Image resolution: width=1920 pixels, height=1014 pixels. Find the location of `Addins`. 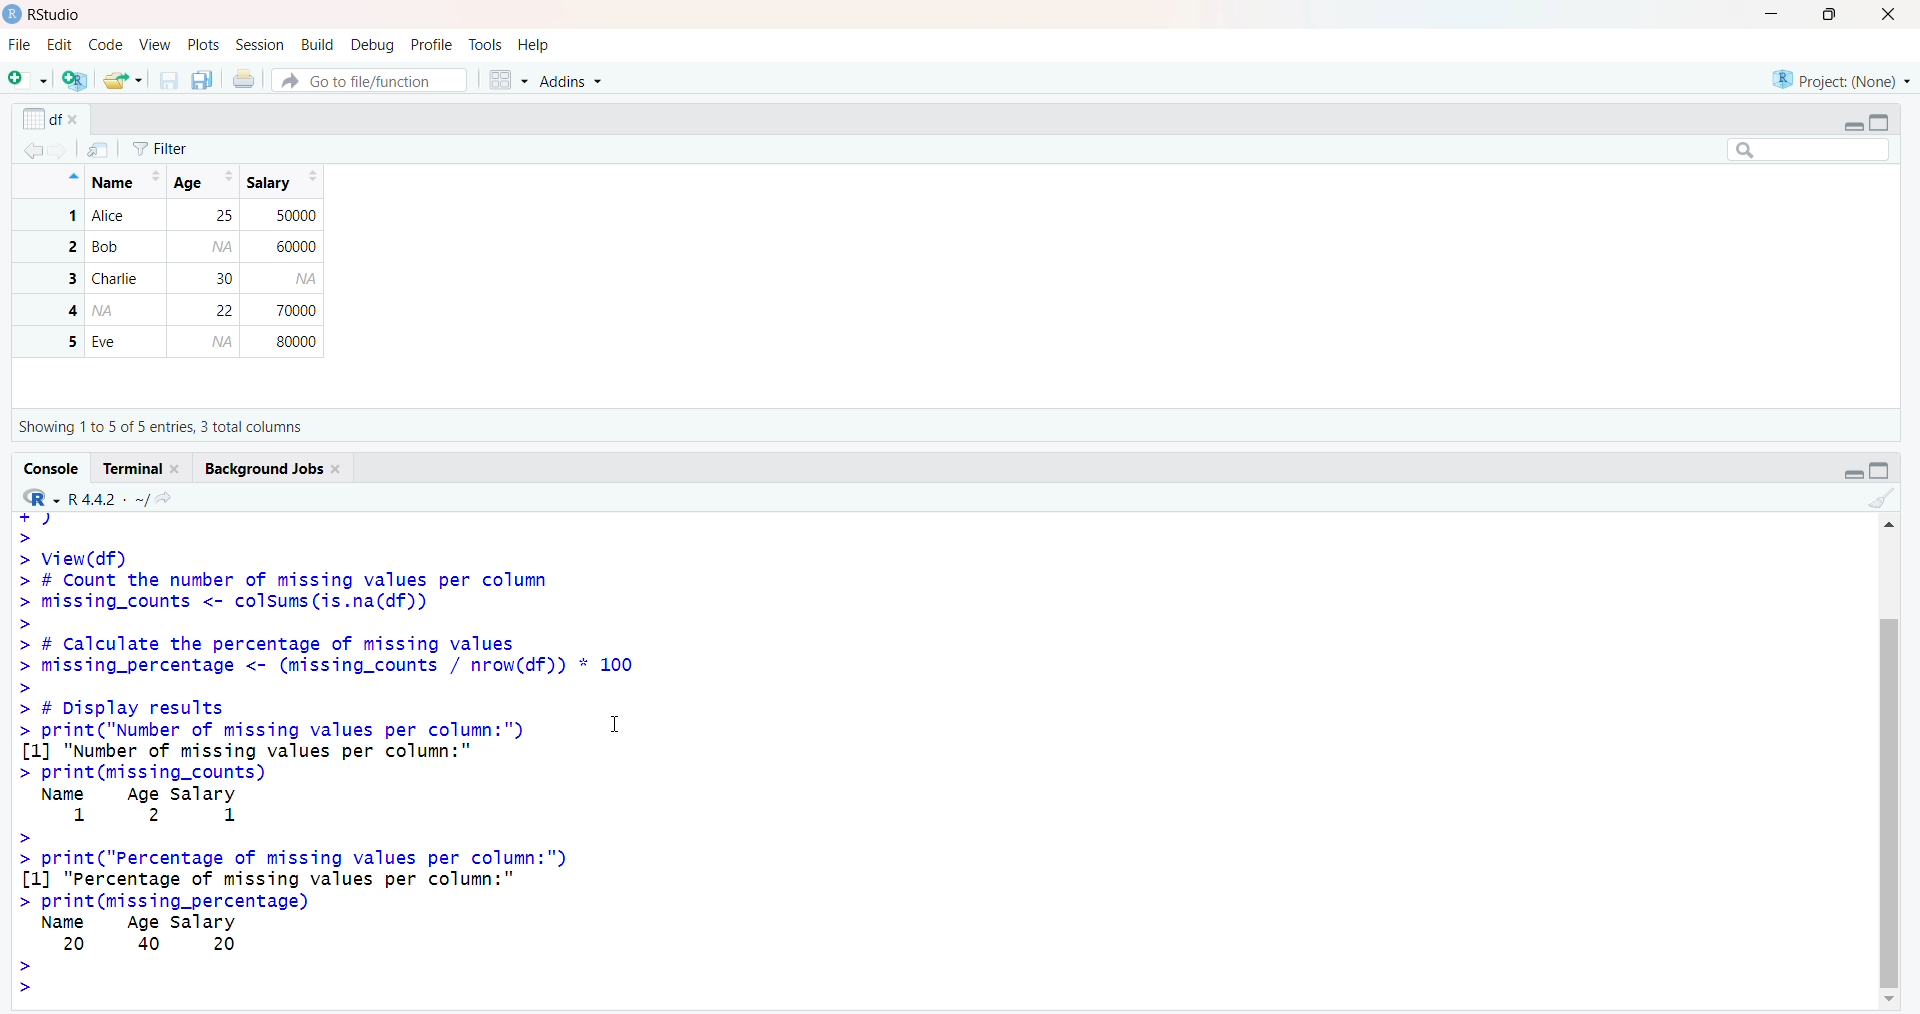

Addins is located at coordinates (582, 78).